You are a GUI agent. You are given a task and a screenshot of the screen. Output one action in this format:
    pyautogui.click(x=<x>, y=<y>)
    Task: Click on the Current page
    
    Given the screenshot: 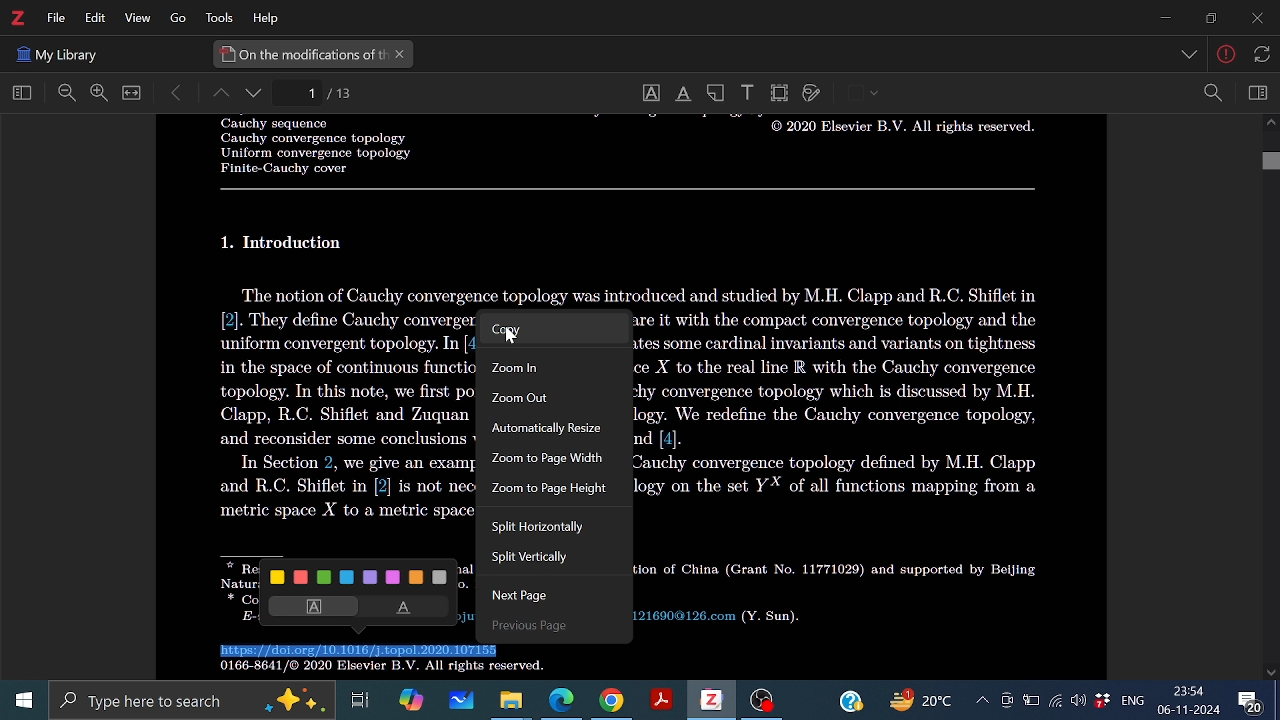 What is the action you would take?
    pyautogui.click(x=342, y=93)
    